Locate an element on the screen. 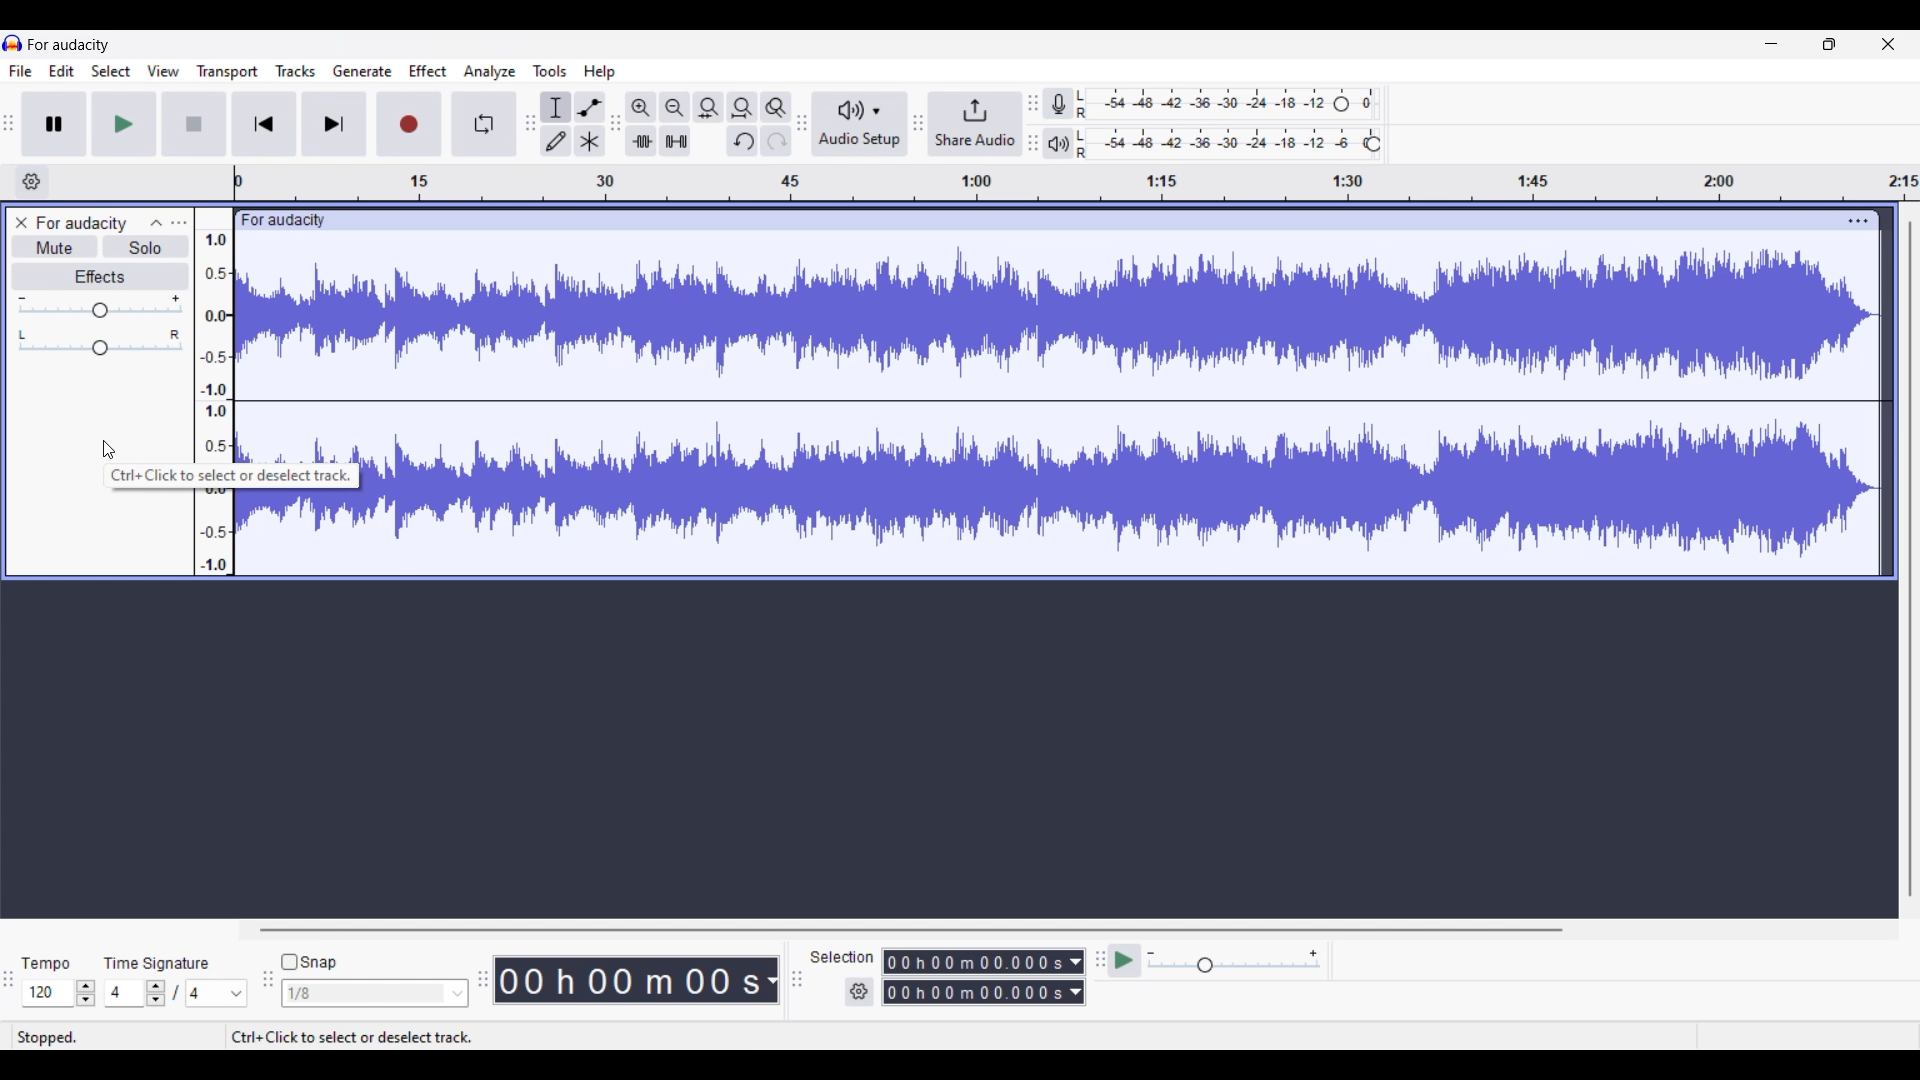 The image size is (1920, 1080). Software logo is located at coordinates (13, 43).